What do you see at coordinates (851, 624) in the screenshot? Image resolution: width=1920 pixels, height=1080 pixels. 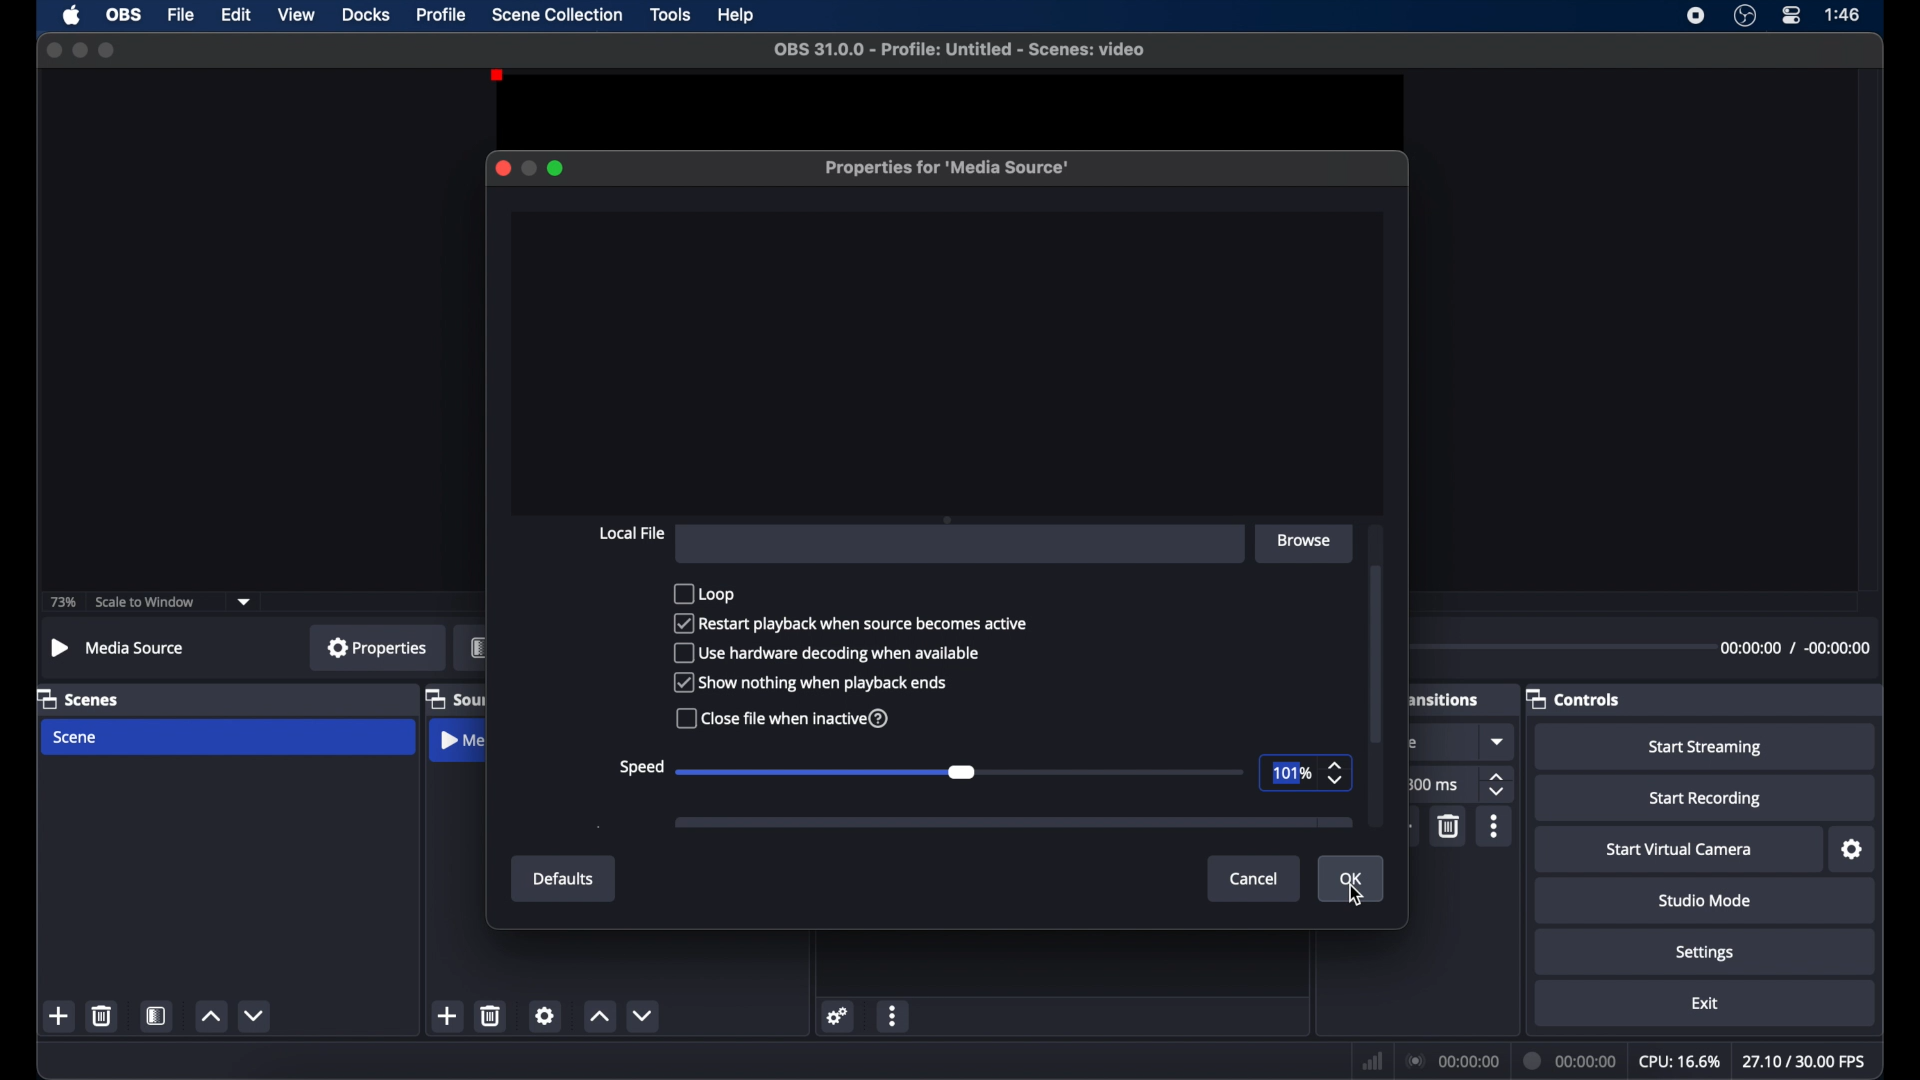 I see `restart playback when source becomes active` at bounding box center [851, 624].